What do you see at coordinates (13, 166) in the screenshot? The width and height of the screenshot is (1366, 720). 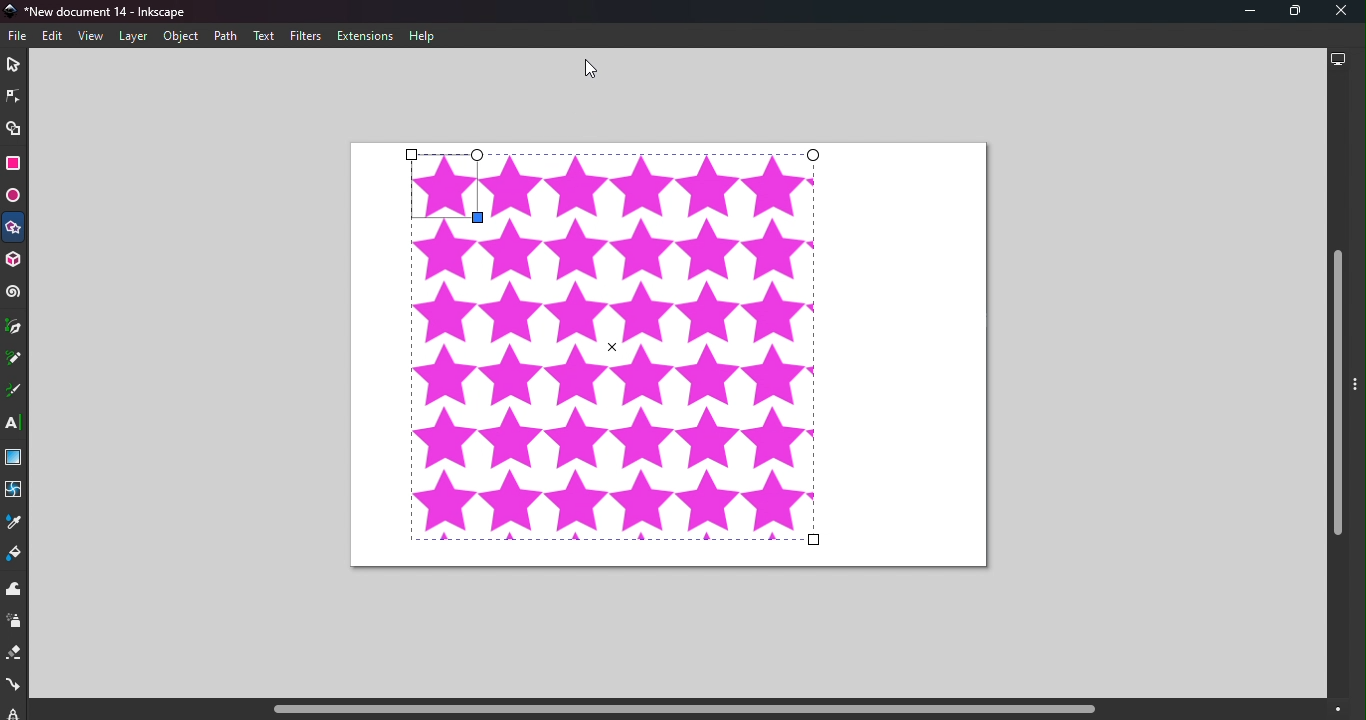 I see `Rectangle tool` at bounding box center [13, 166].